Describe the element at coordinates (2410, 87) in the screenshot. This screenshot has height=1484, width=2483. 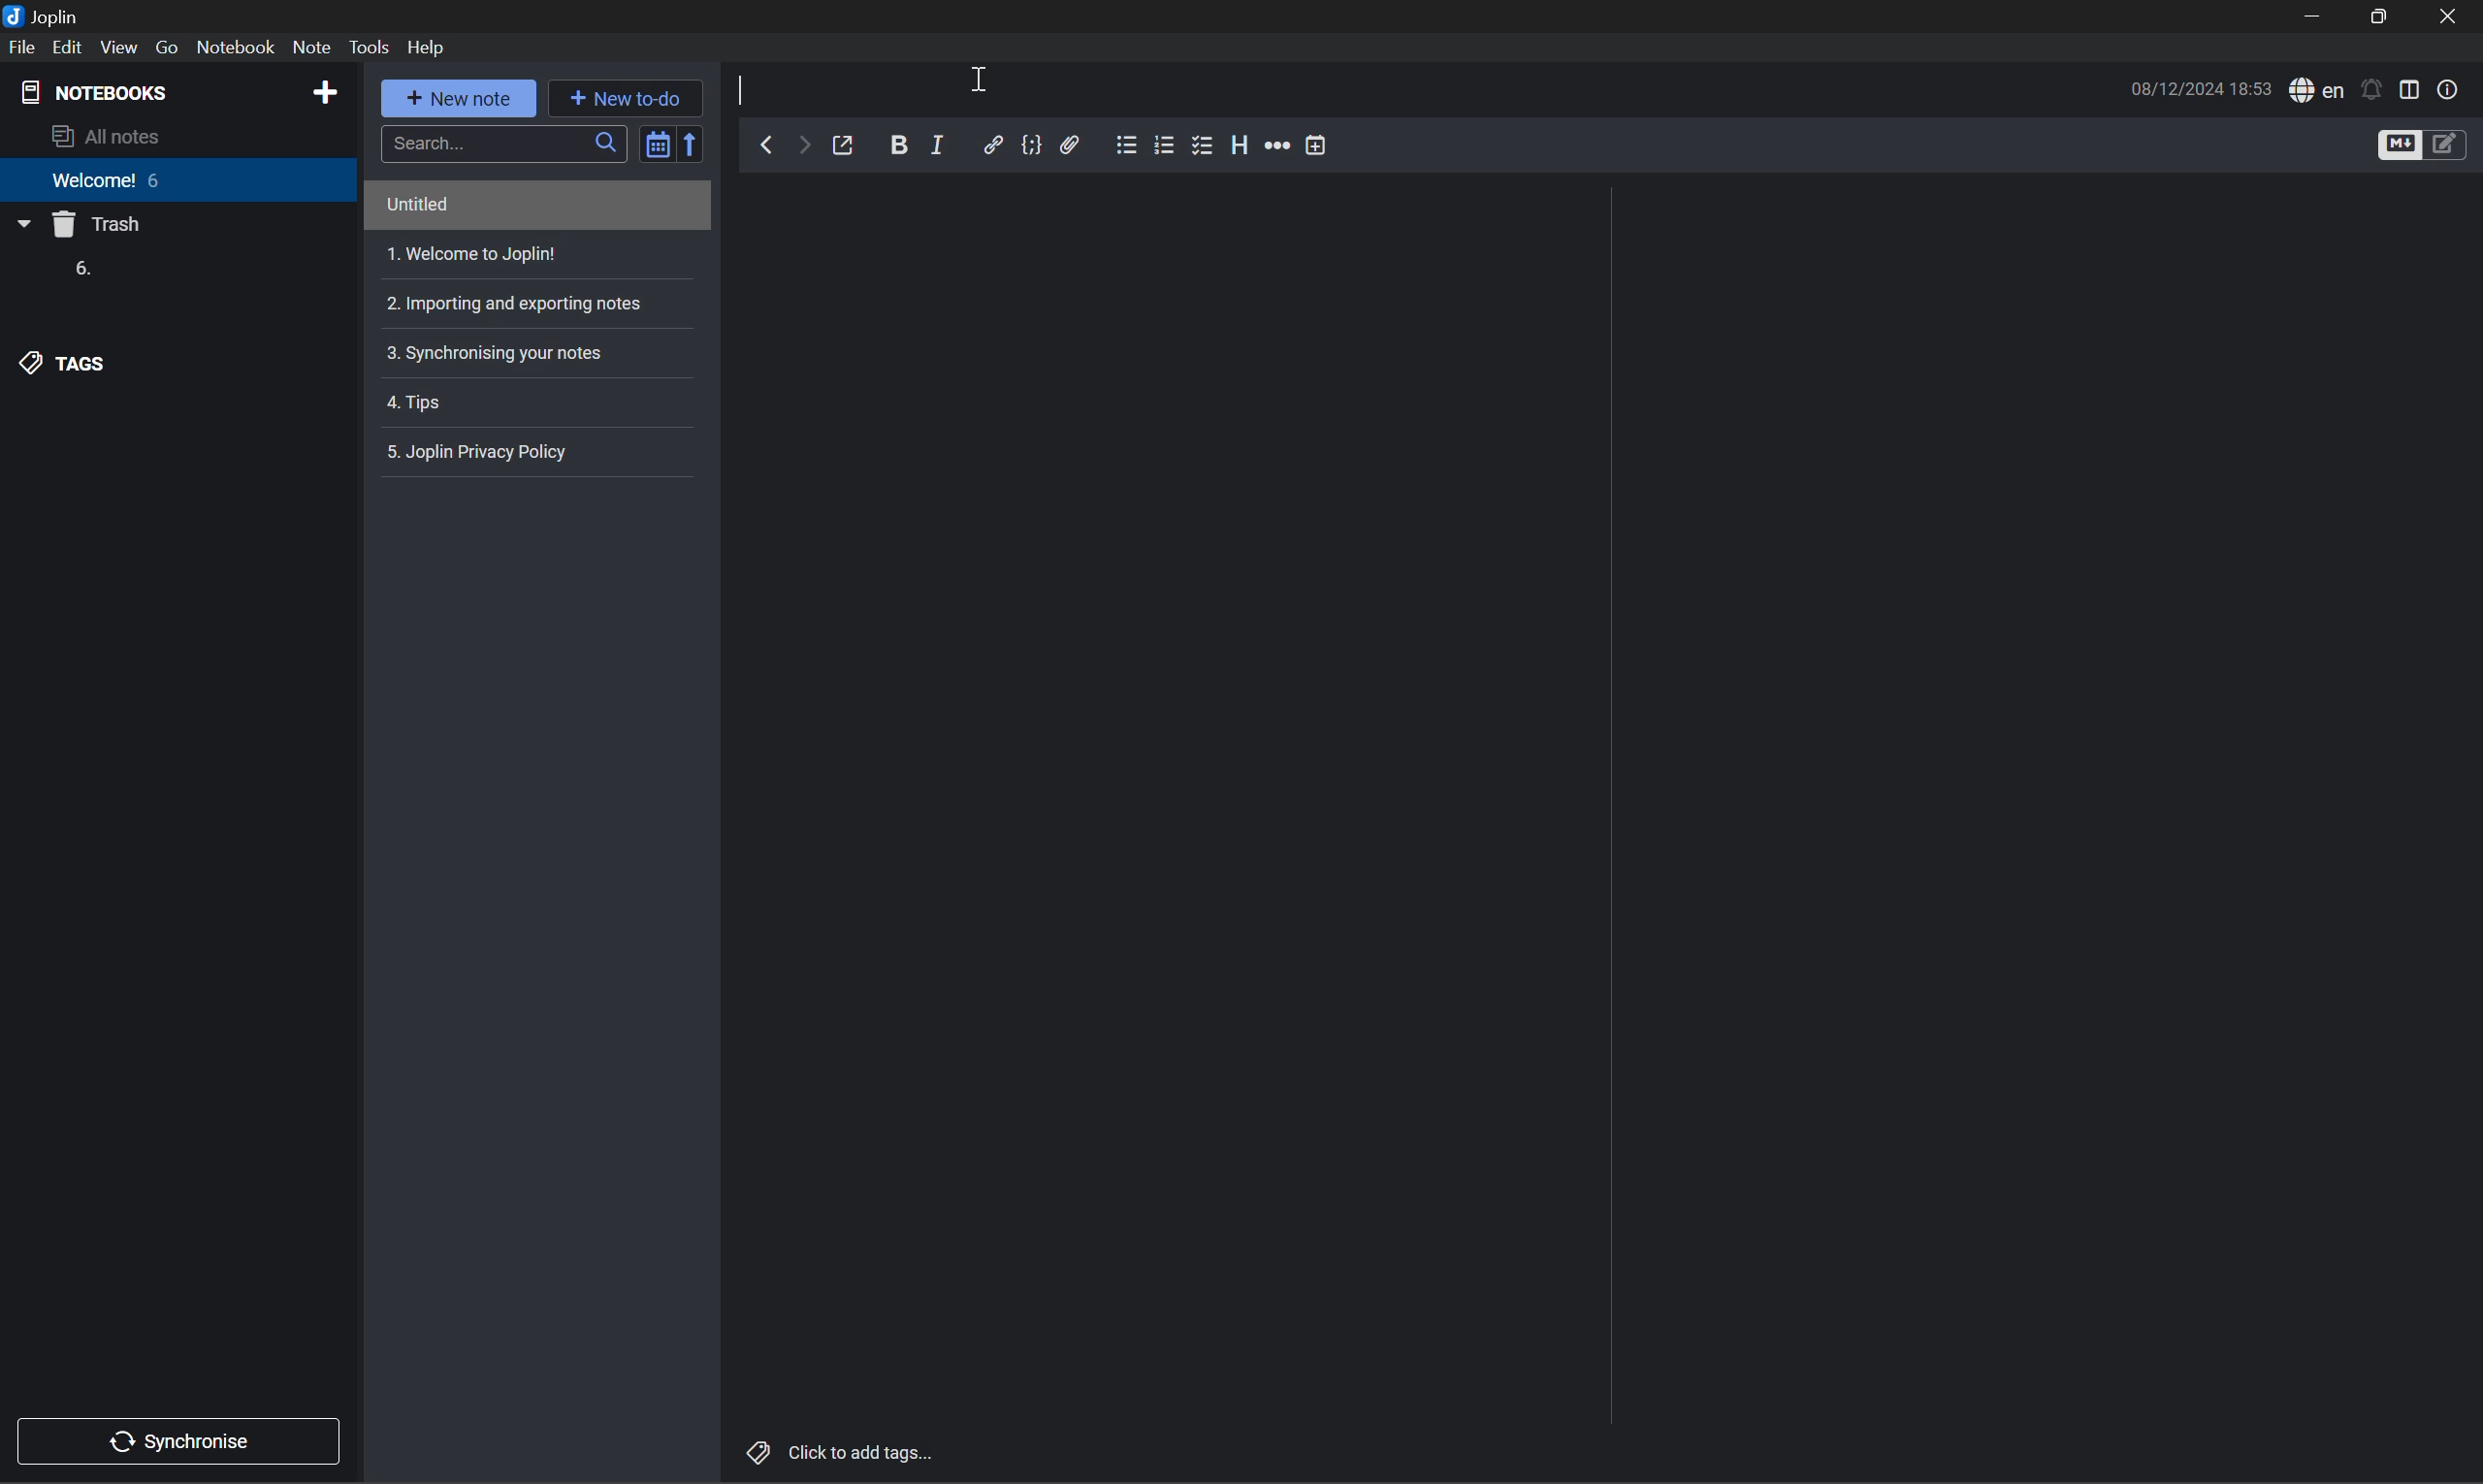
I see `Toggle editor layout` at that location.